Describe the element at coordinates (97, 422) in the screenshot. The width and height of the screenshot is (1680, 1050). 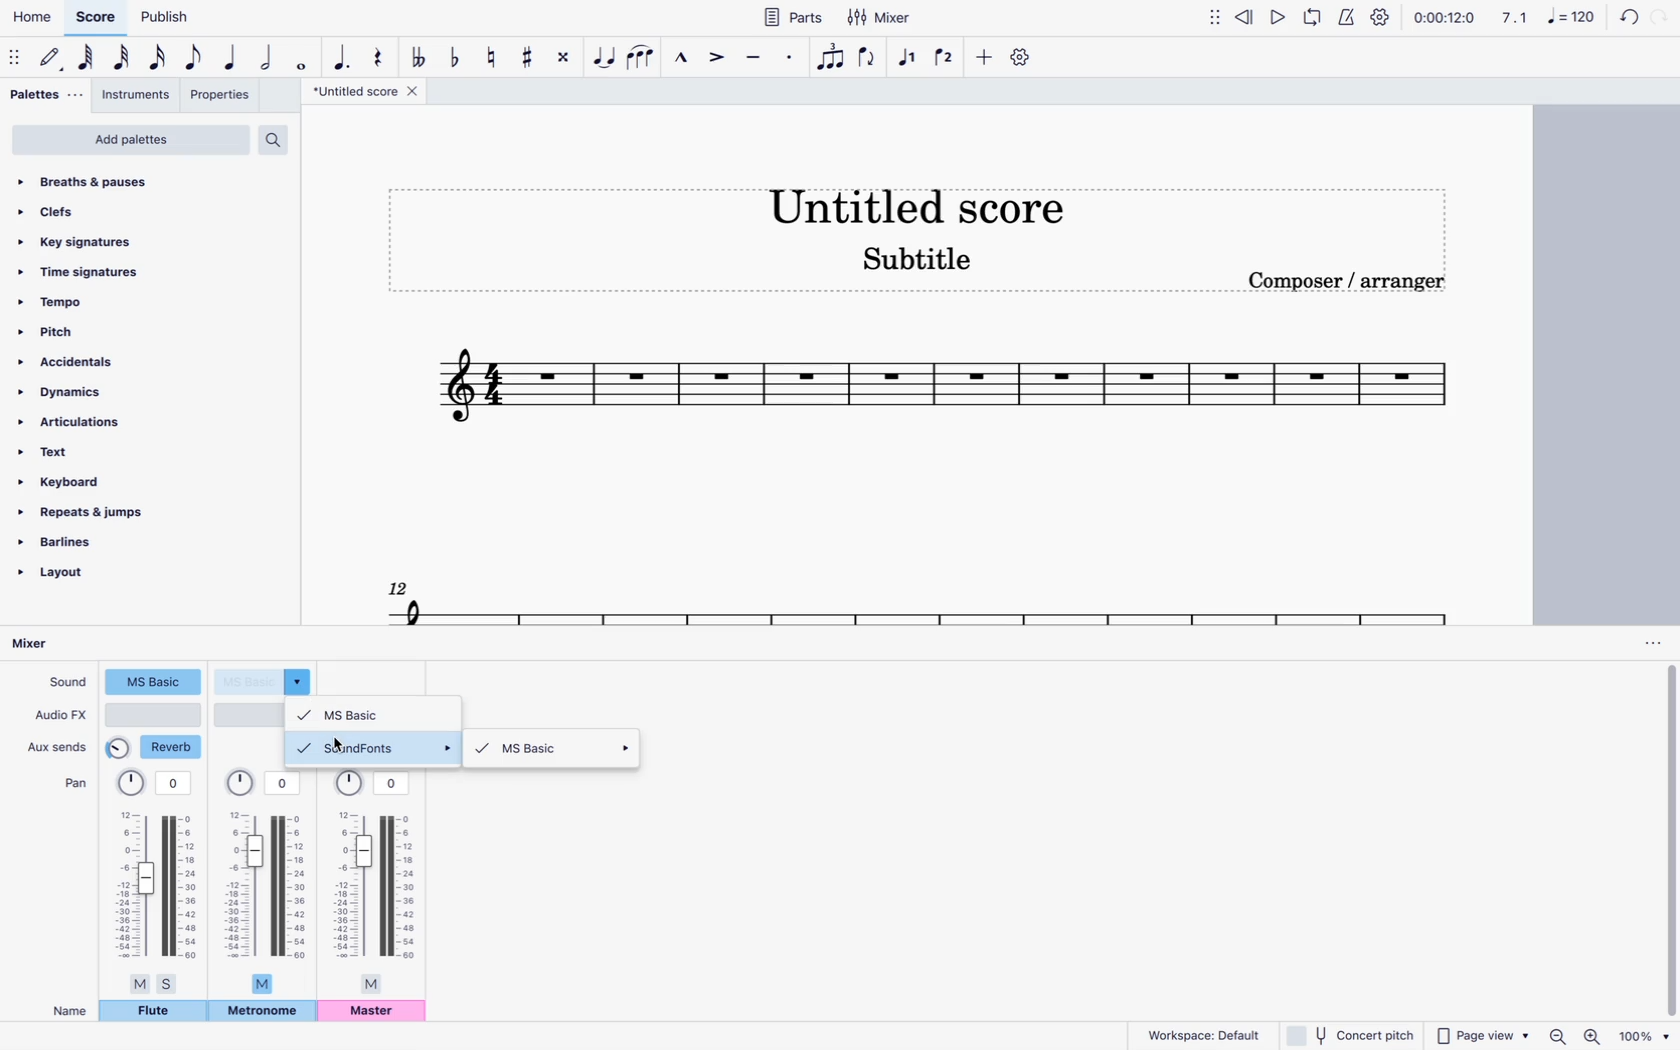
I see `articulations` at that location.